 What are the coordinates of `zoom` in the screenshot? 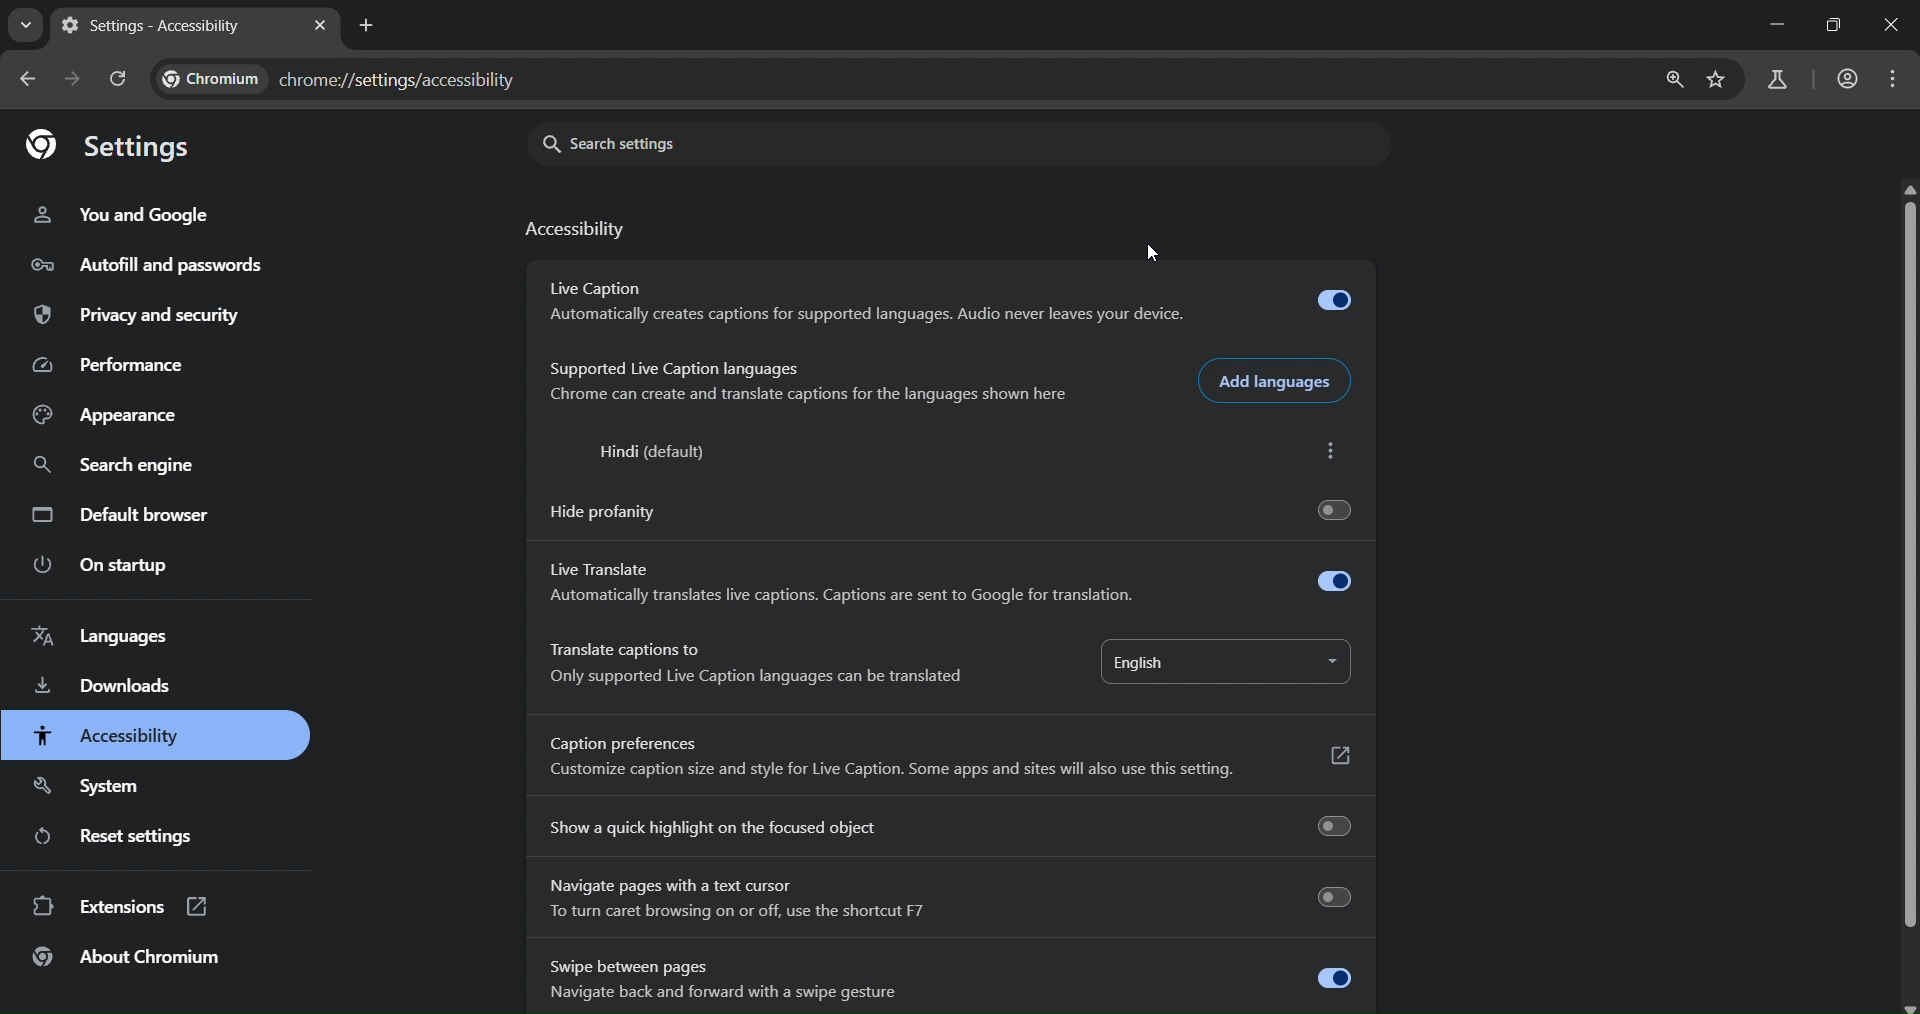 It's located at (1674, 78).